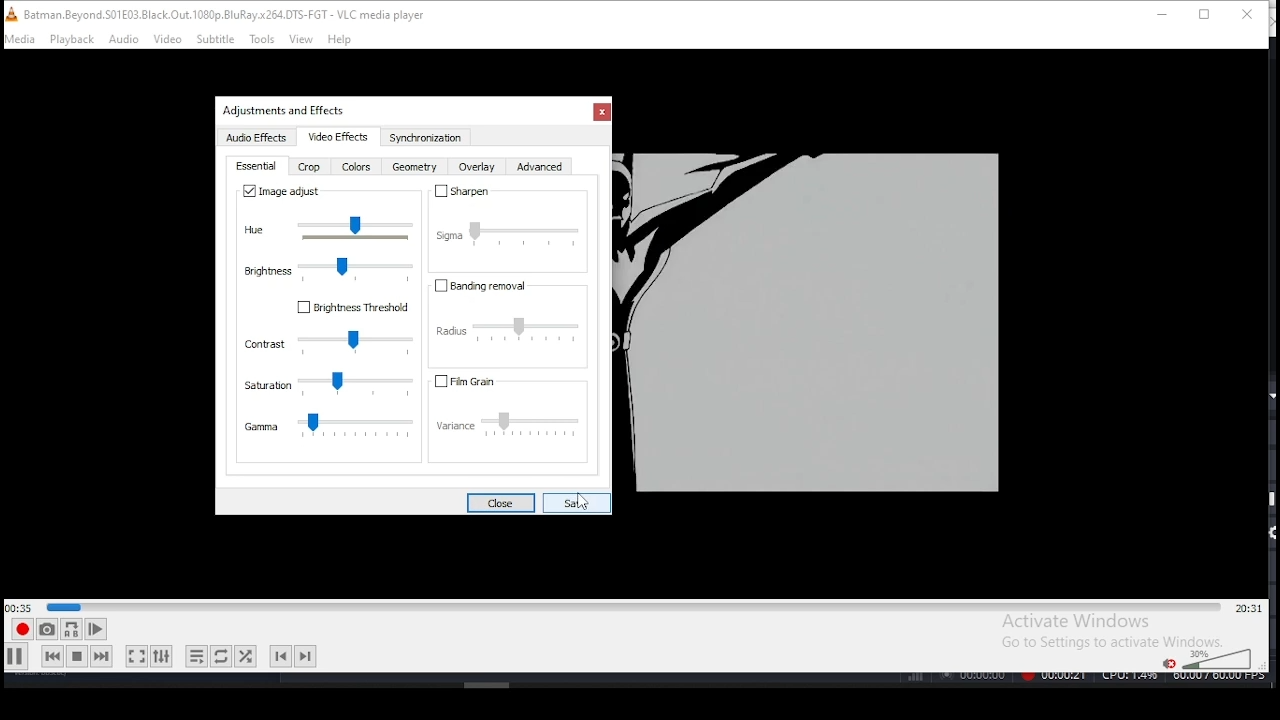 The image size is (1280, 720). Describe the element at coordinates (330, 428) in the screenshot. I see `gamma` at that location.